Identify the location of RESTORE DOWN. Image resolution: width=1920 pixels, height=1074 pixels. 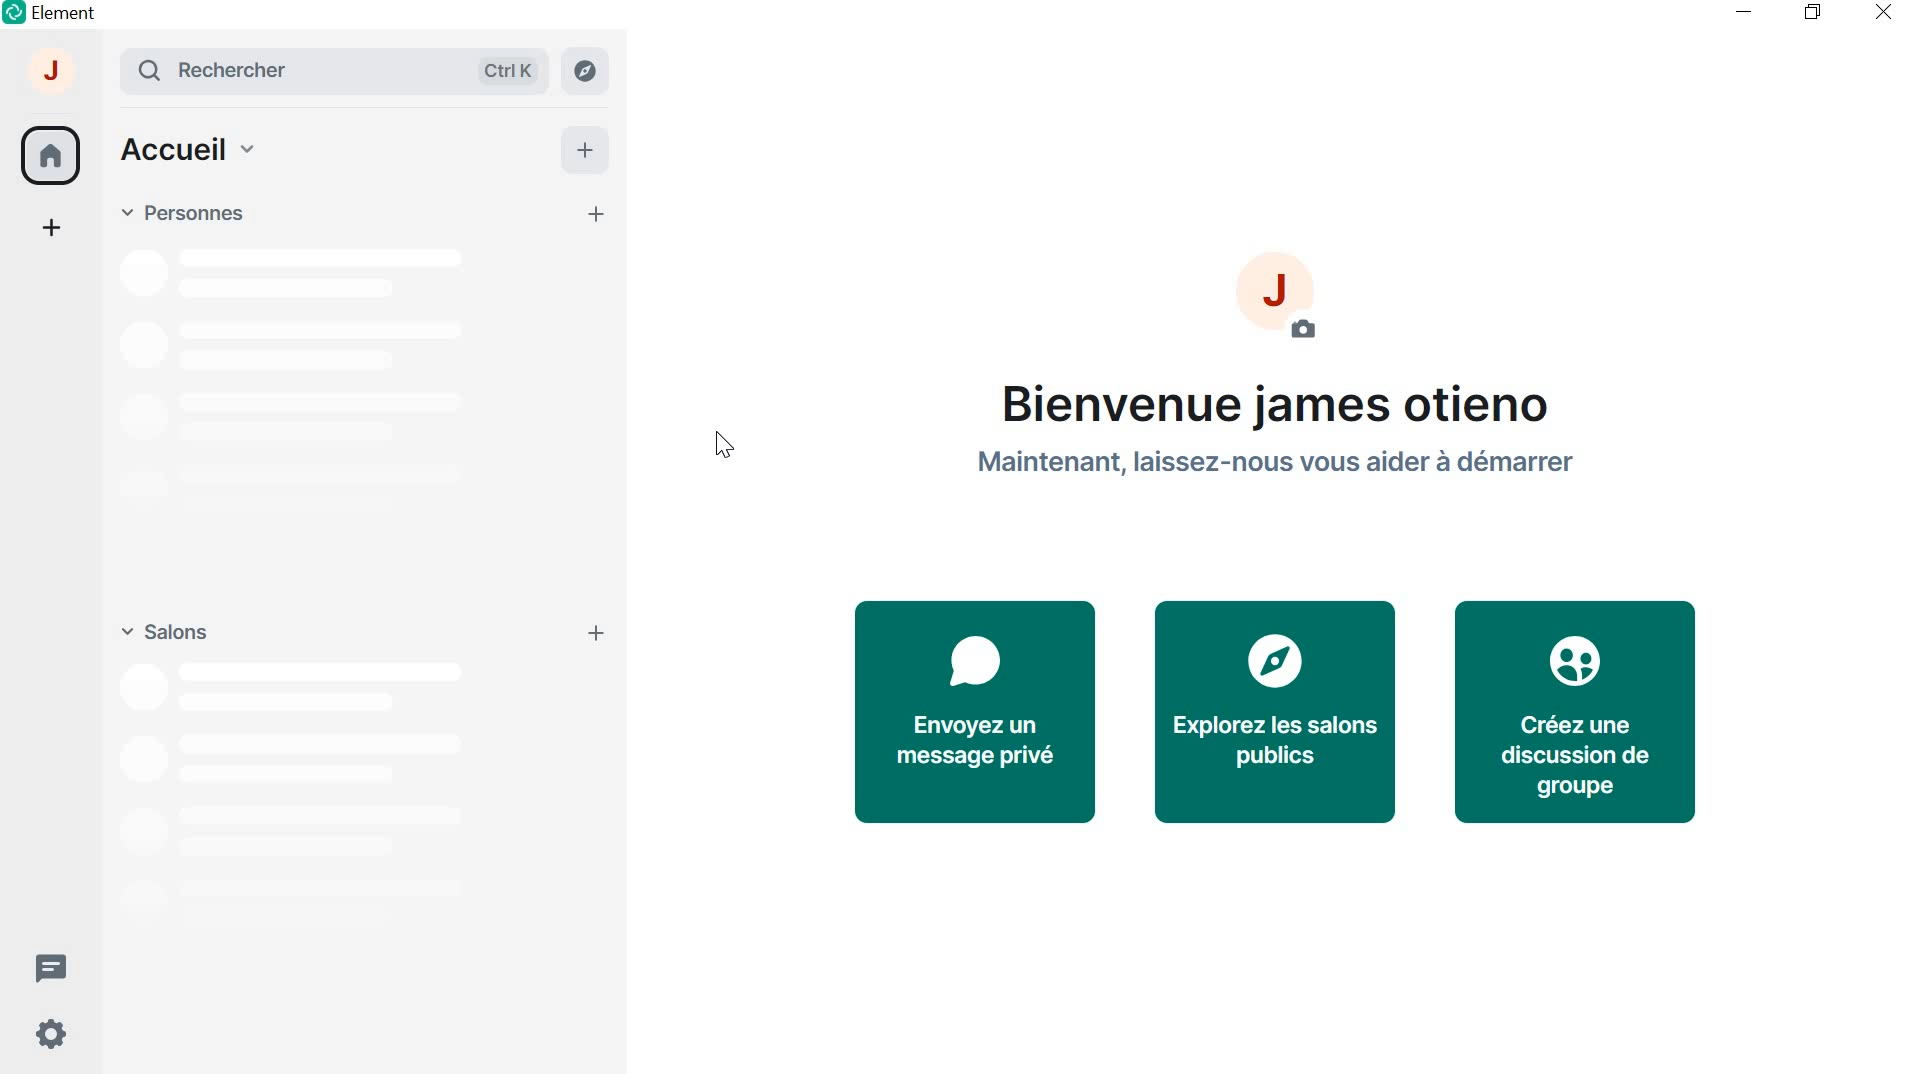
(1812, 13).